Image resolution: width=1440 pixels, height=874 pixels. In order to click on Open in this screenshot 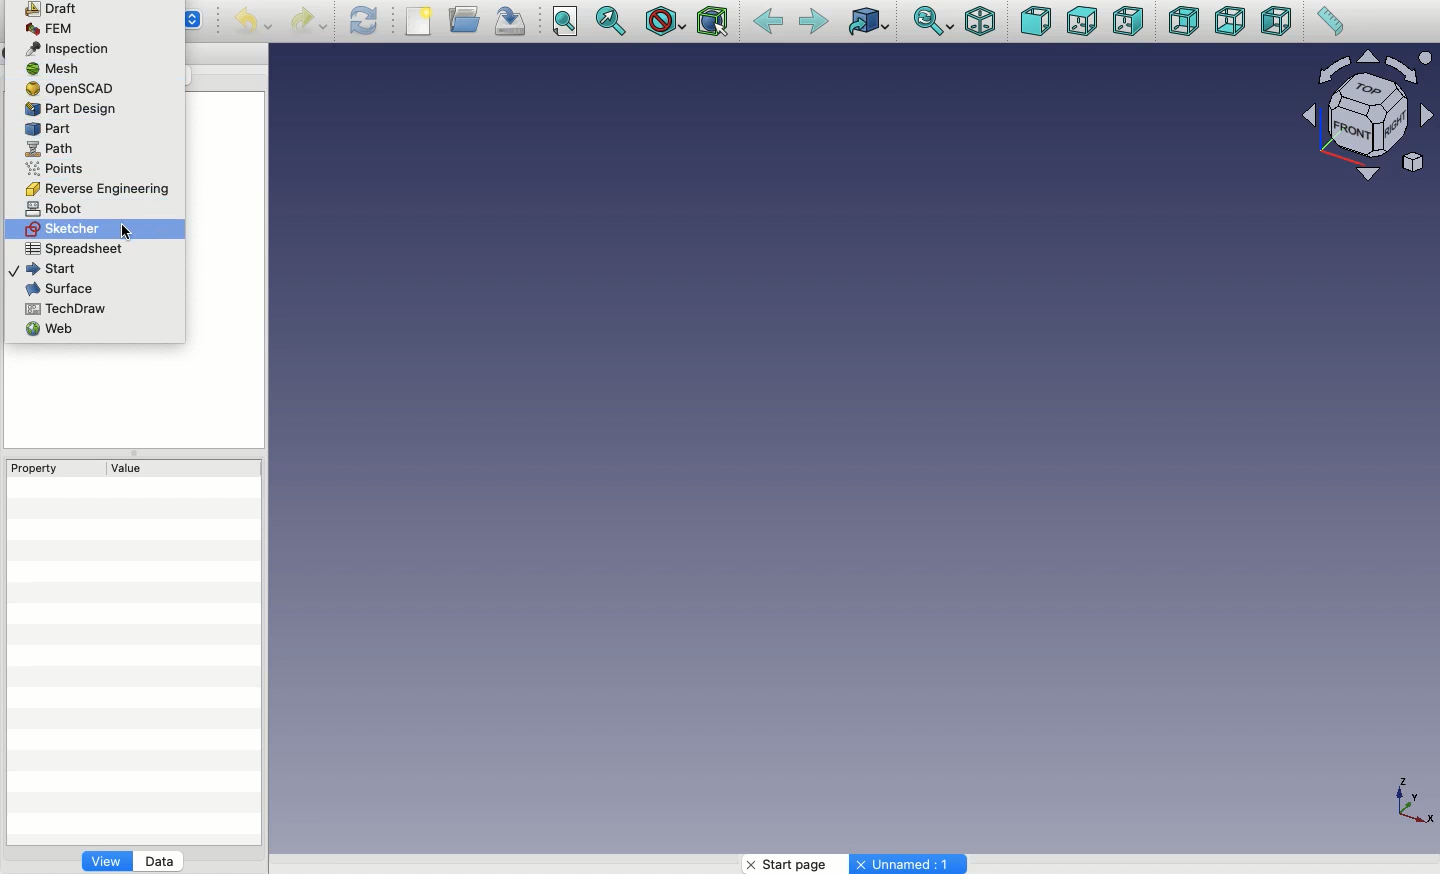, I will do `click(467, 19)`.